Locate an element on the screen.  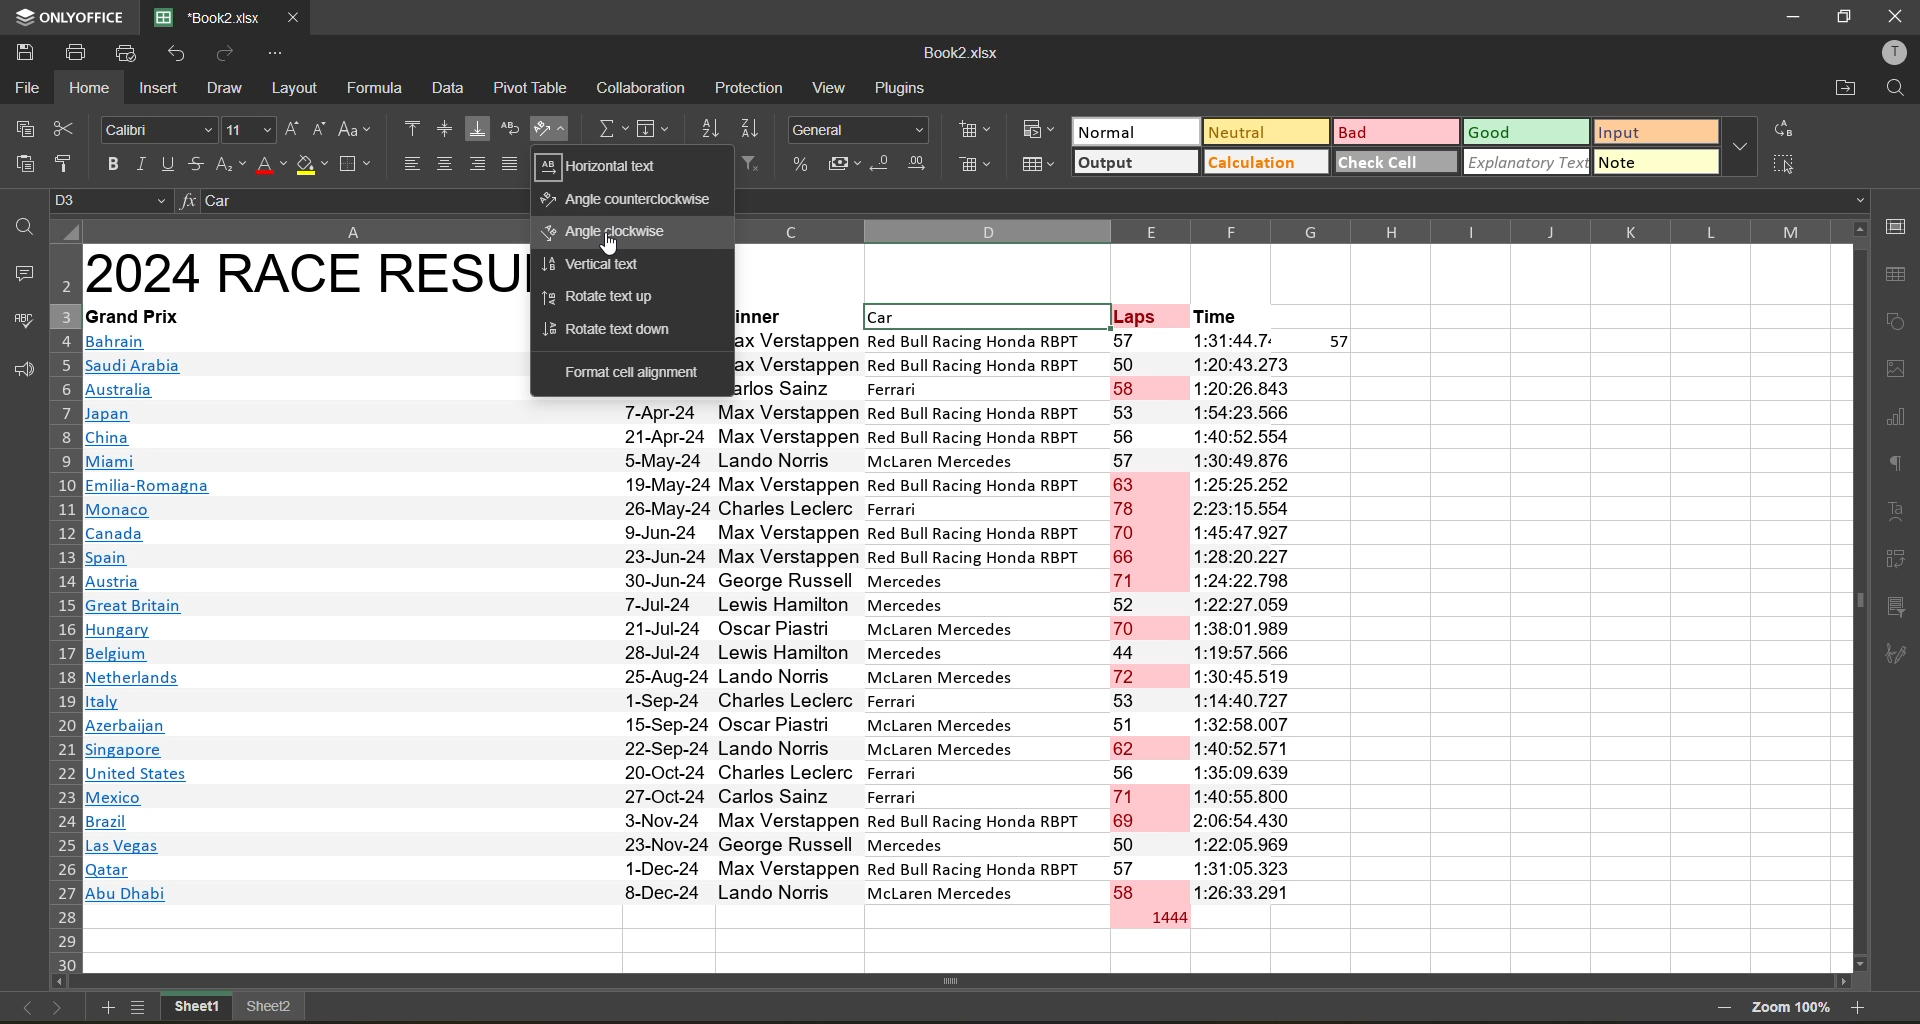
align top is located at coordinates (409, 128).